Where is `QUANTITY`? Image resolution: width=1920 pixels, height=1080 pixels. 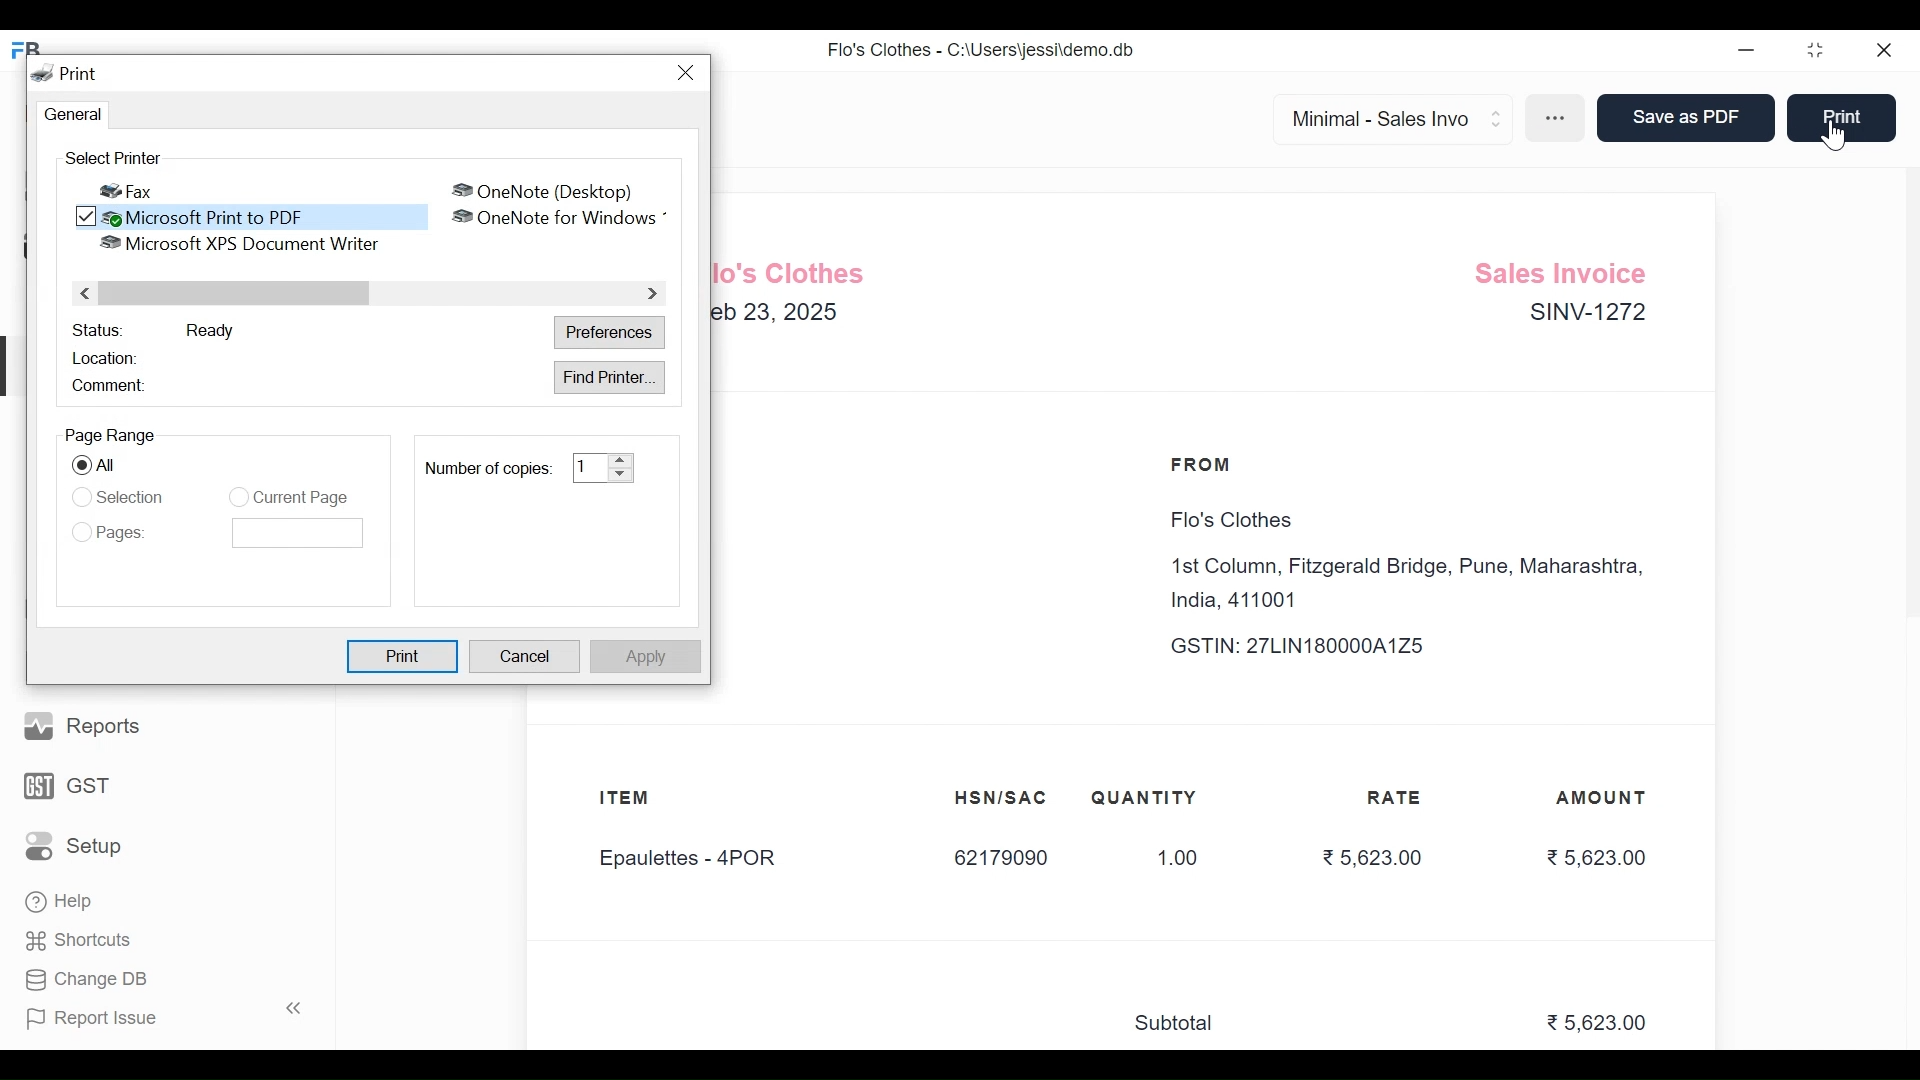
QUANTITY is located at coordinates (1144, 798).